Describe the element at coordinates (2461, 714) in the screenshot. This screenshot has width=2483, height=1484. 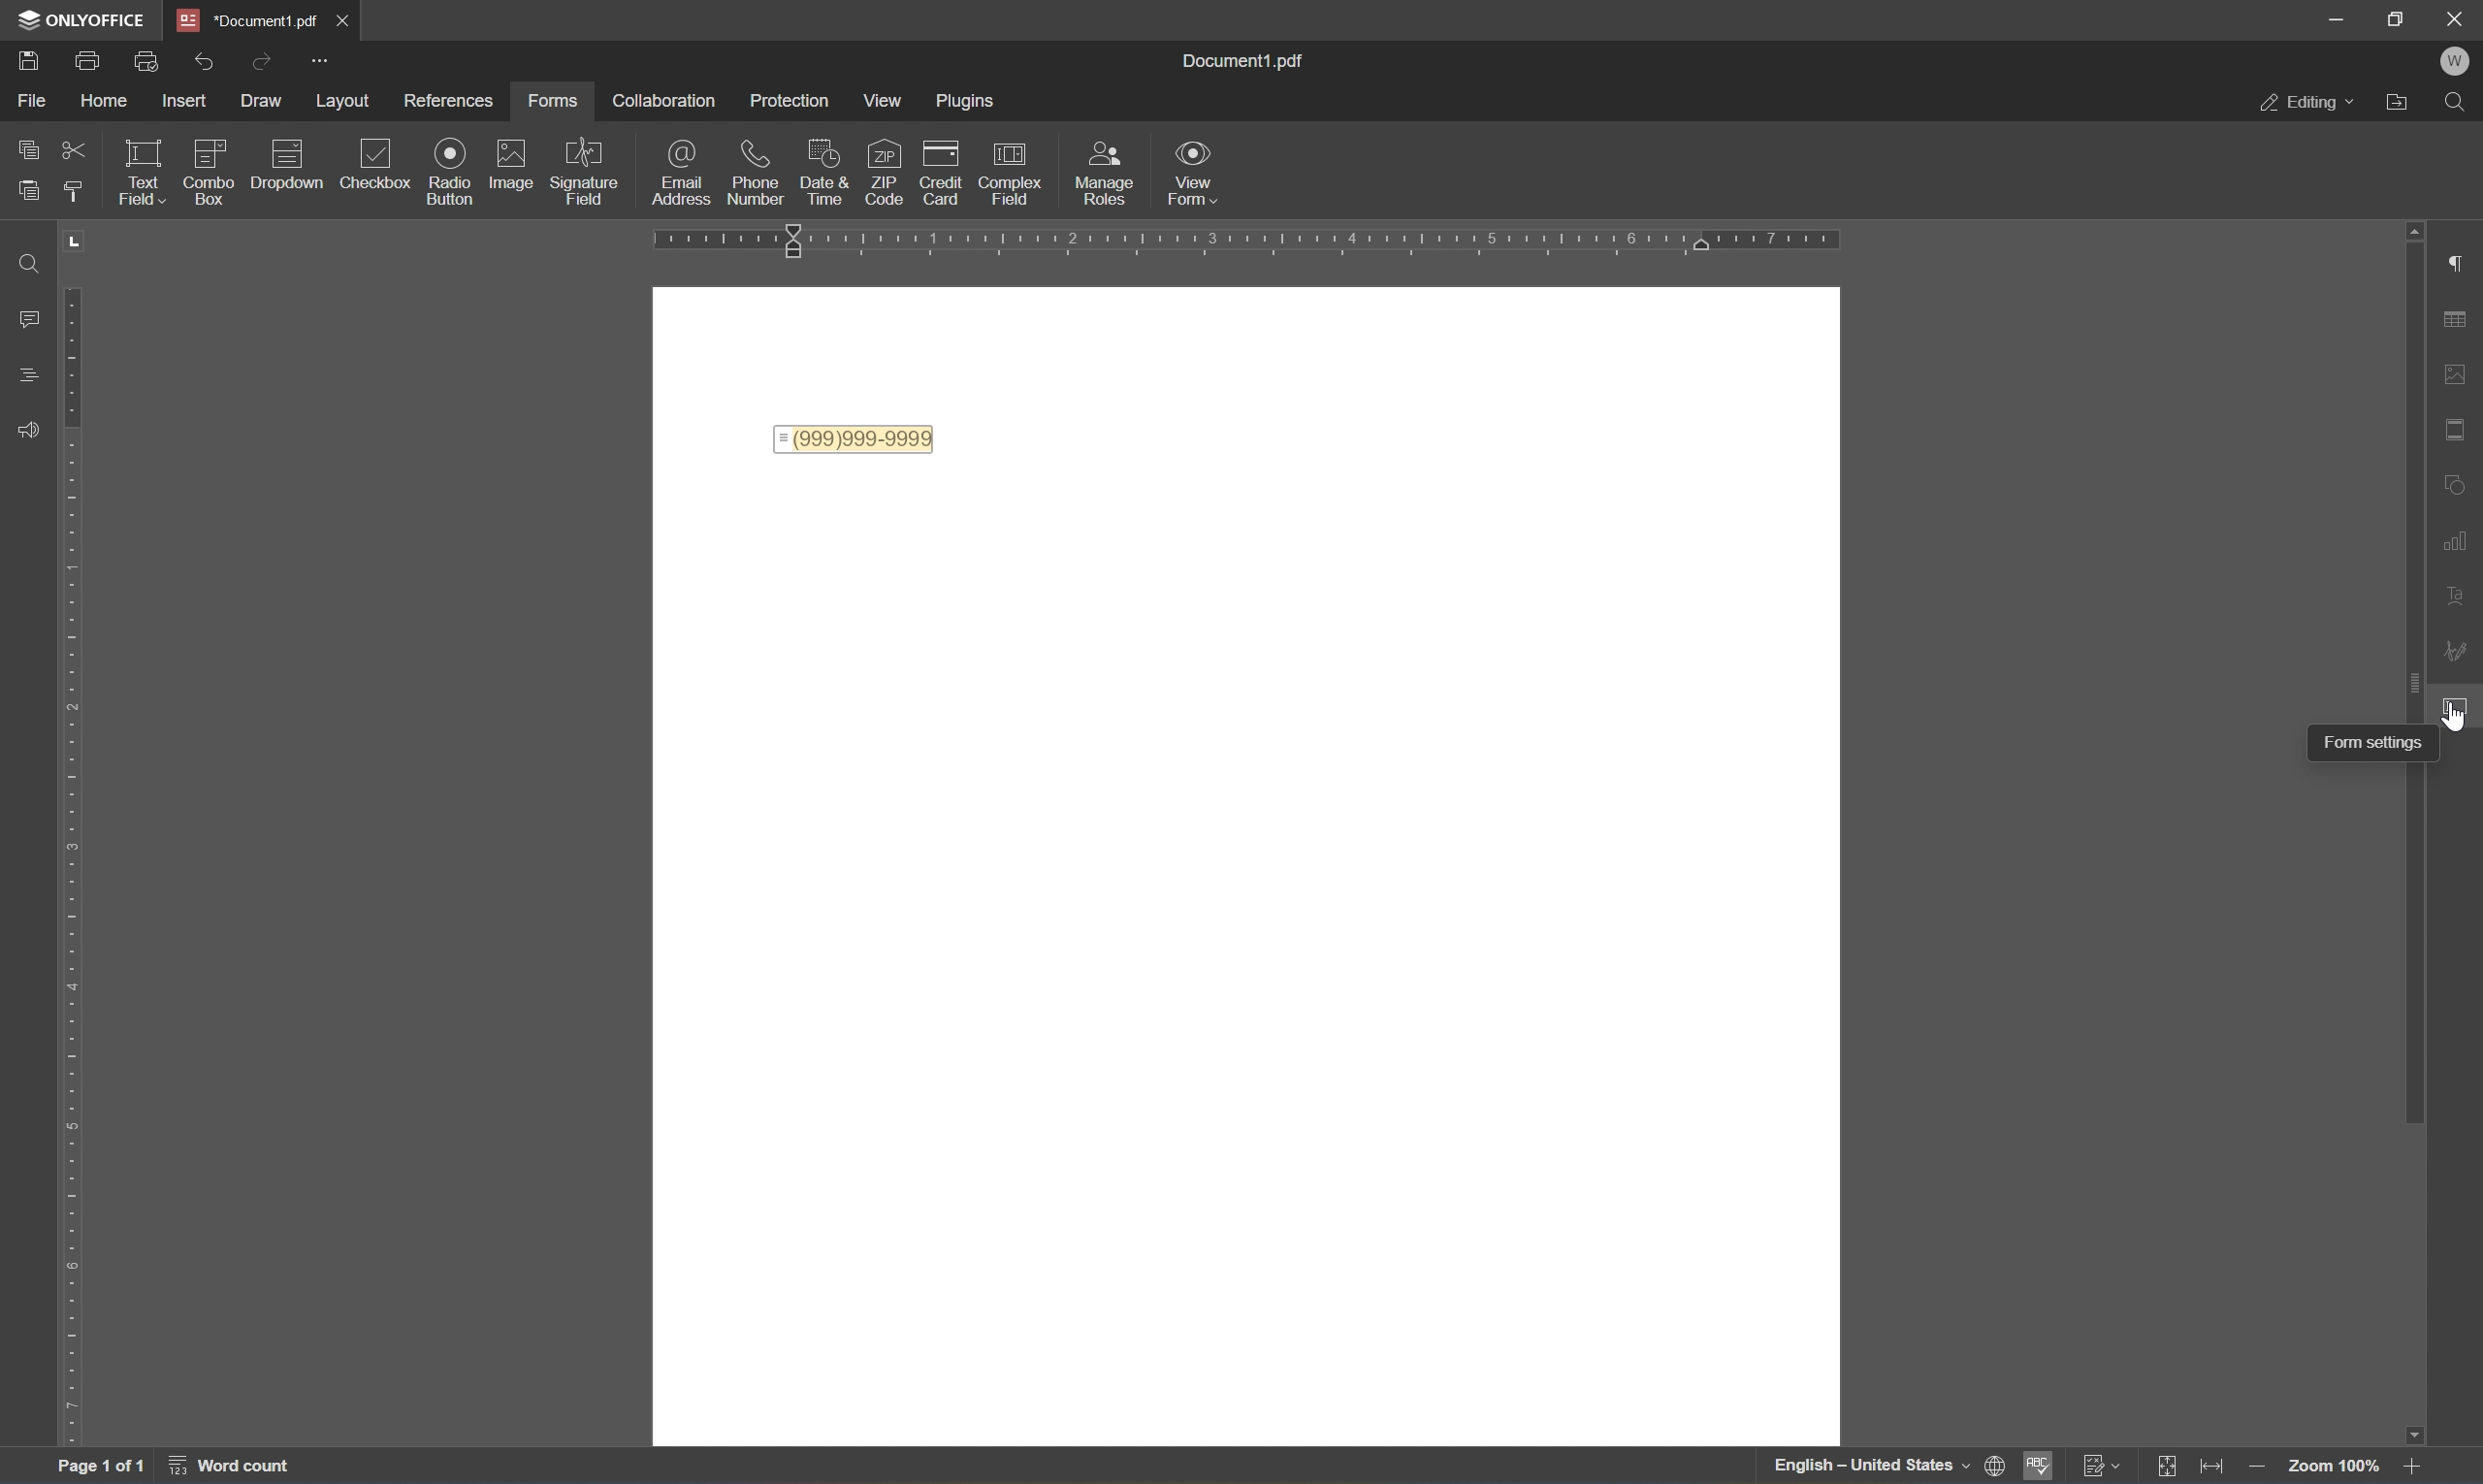
I see `cursor` at that location.